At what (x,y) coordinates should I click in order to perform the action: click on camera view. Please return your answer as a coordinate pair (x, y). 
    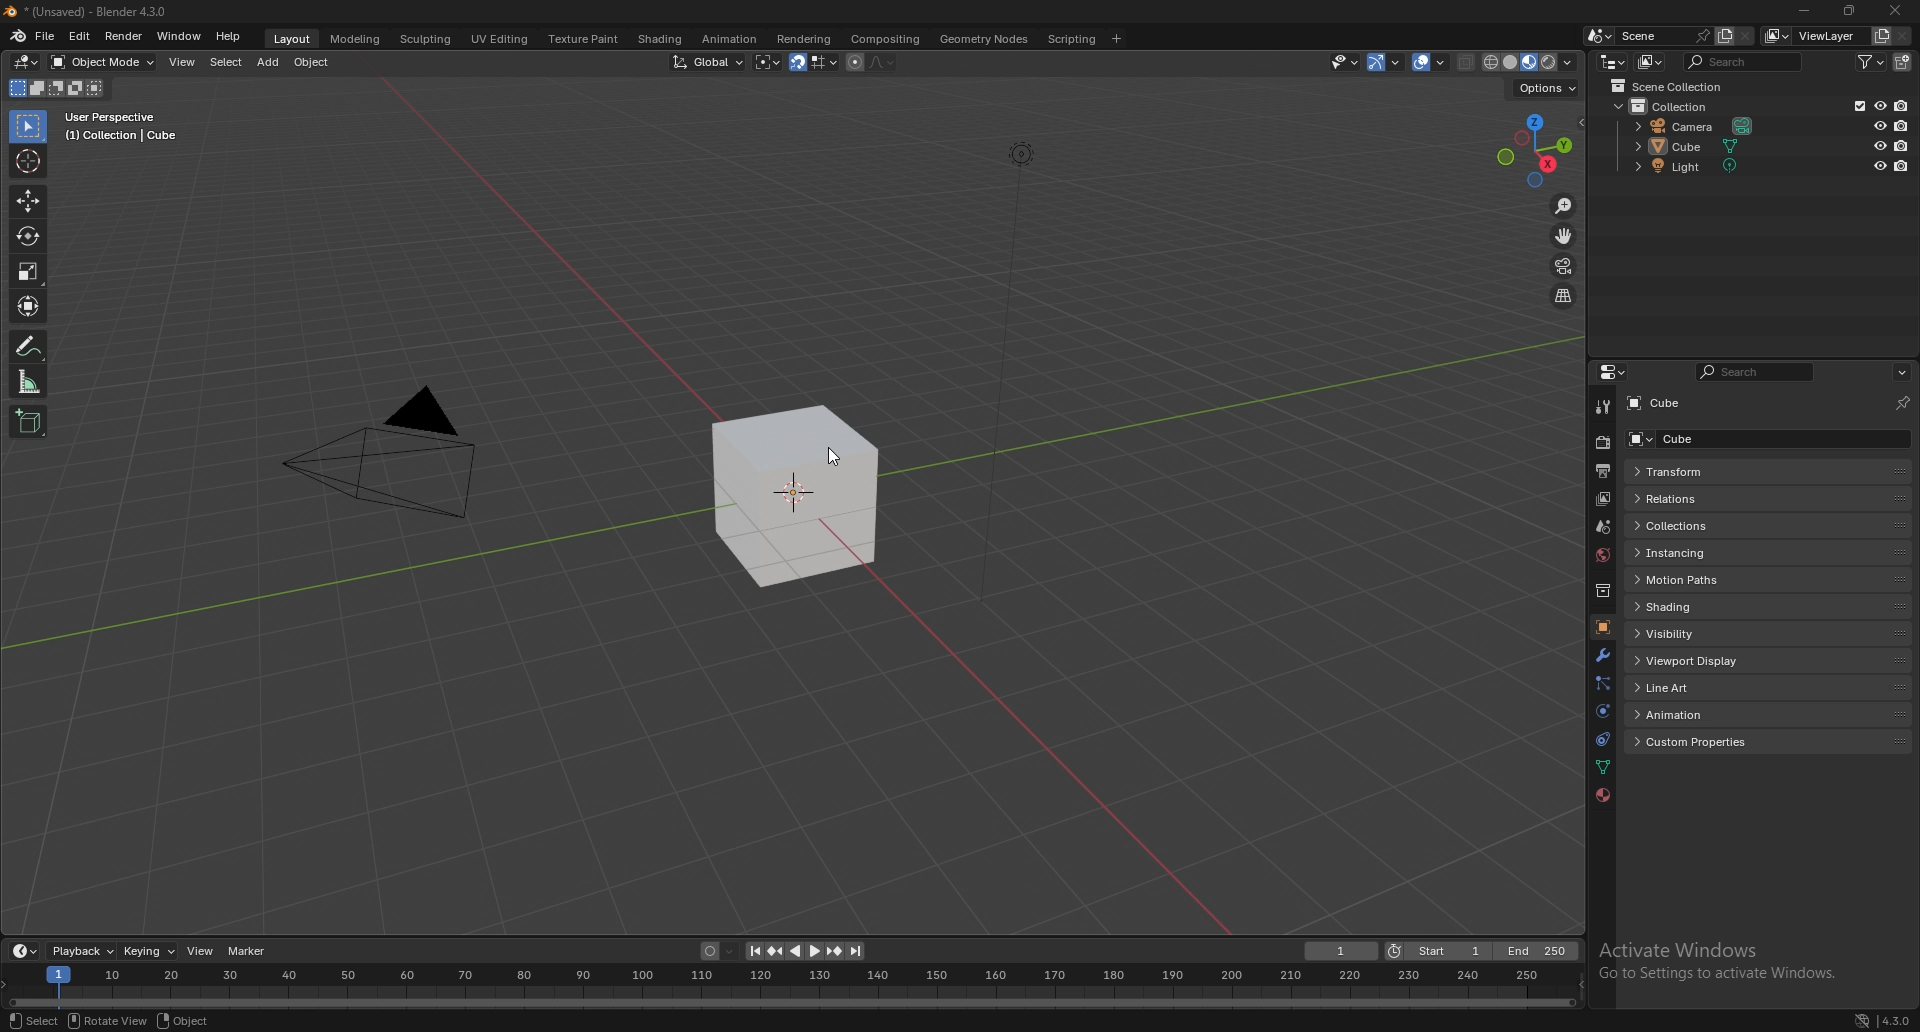
    Looking at the image, I should click on (1563, 267).